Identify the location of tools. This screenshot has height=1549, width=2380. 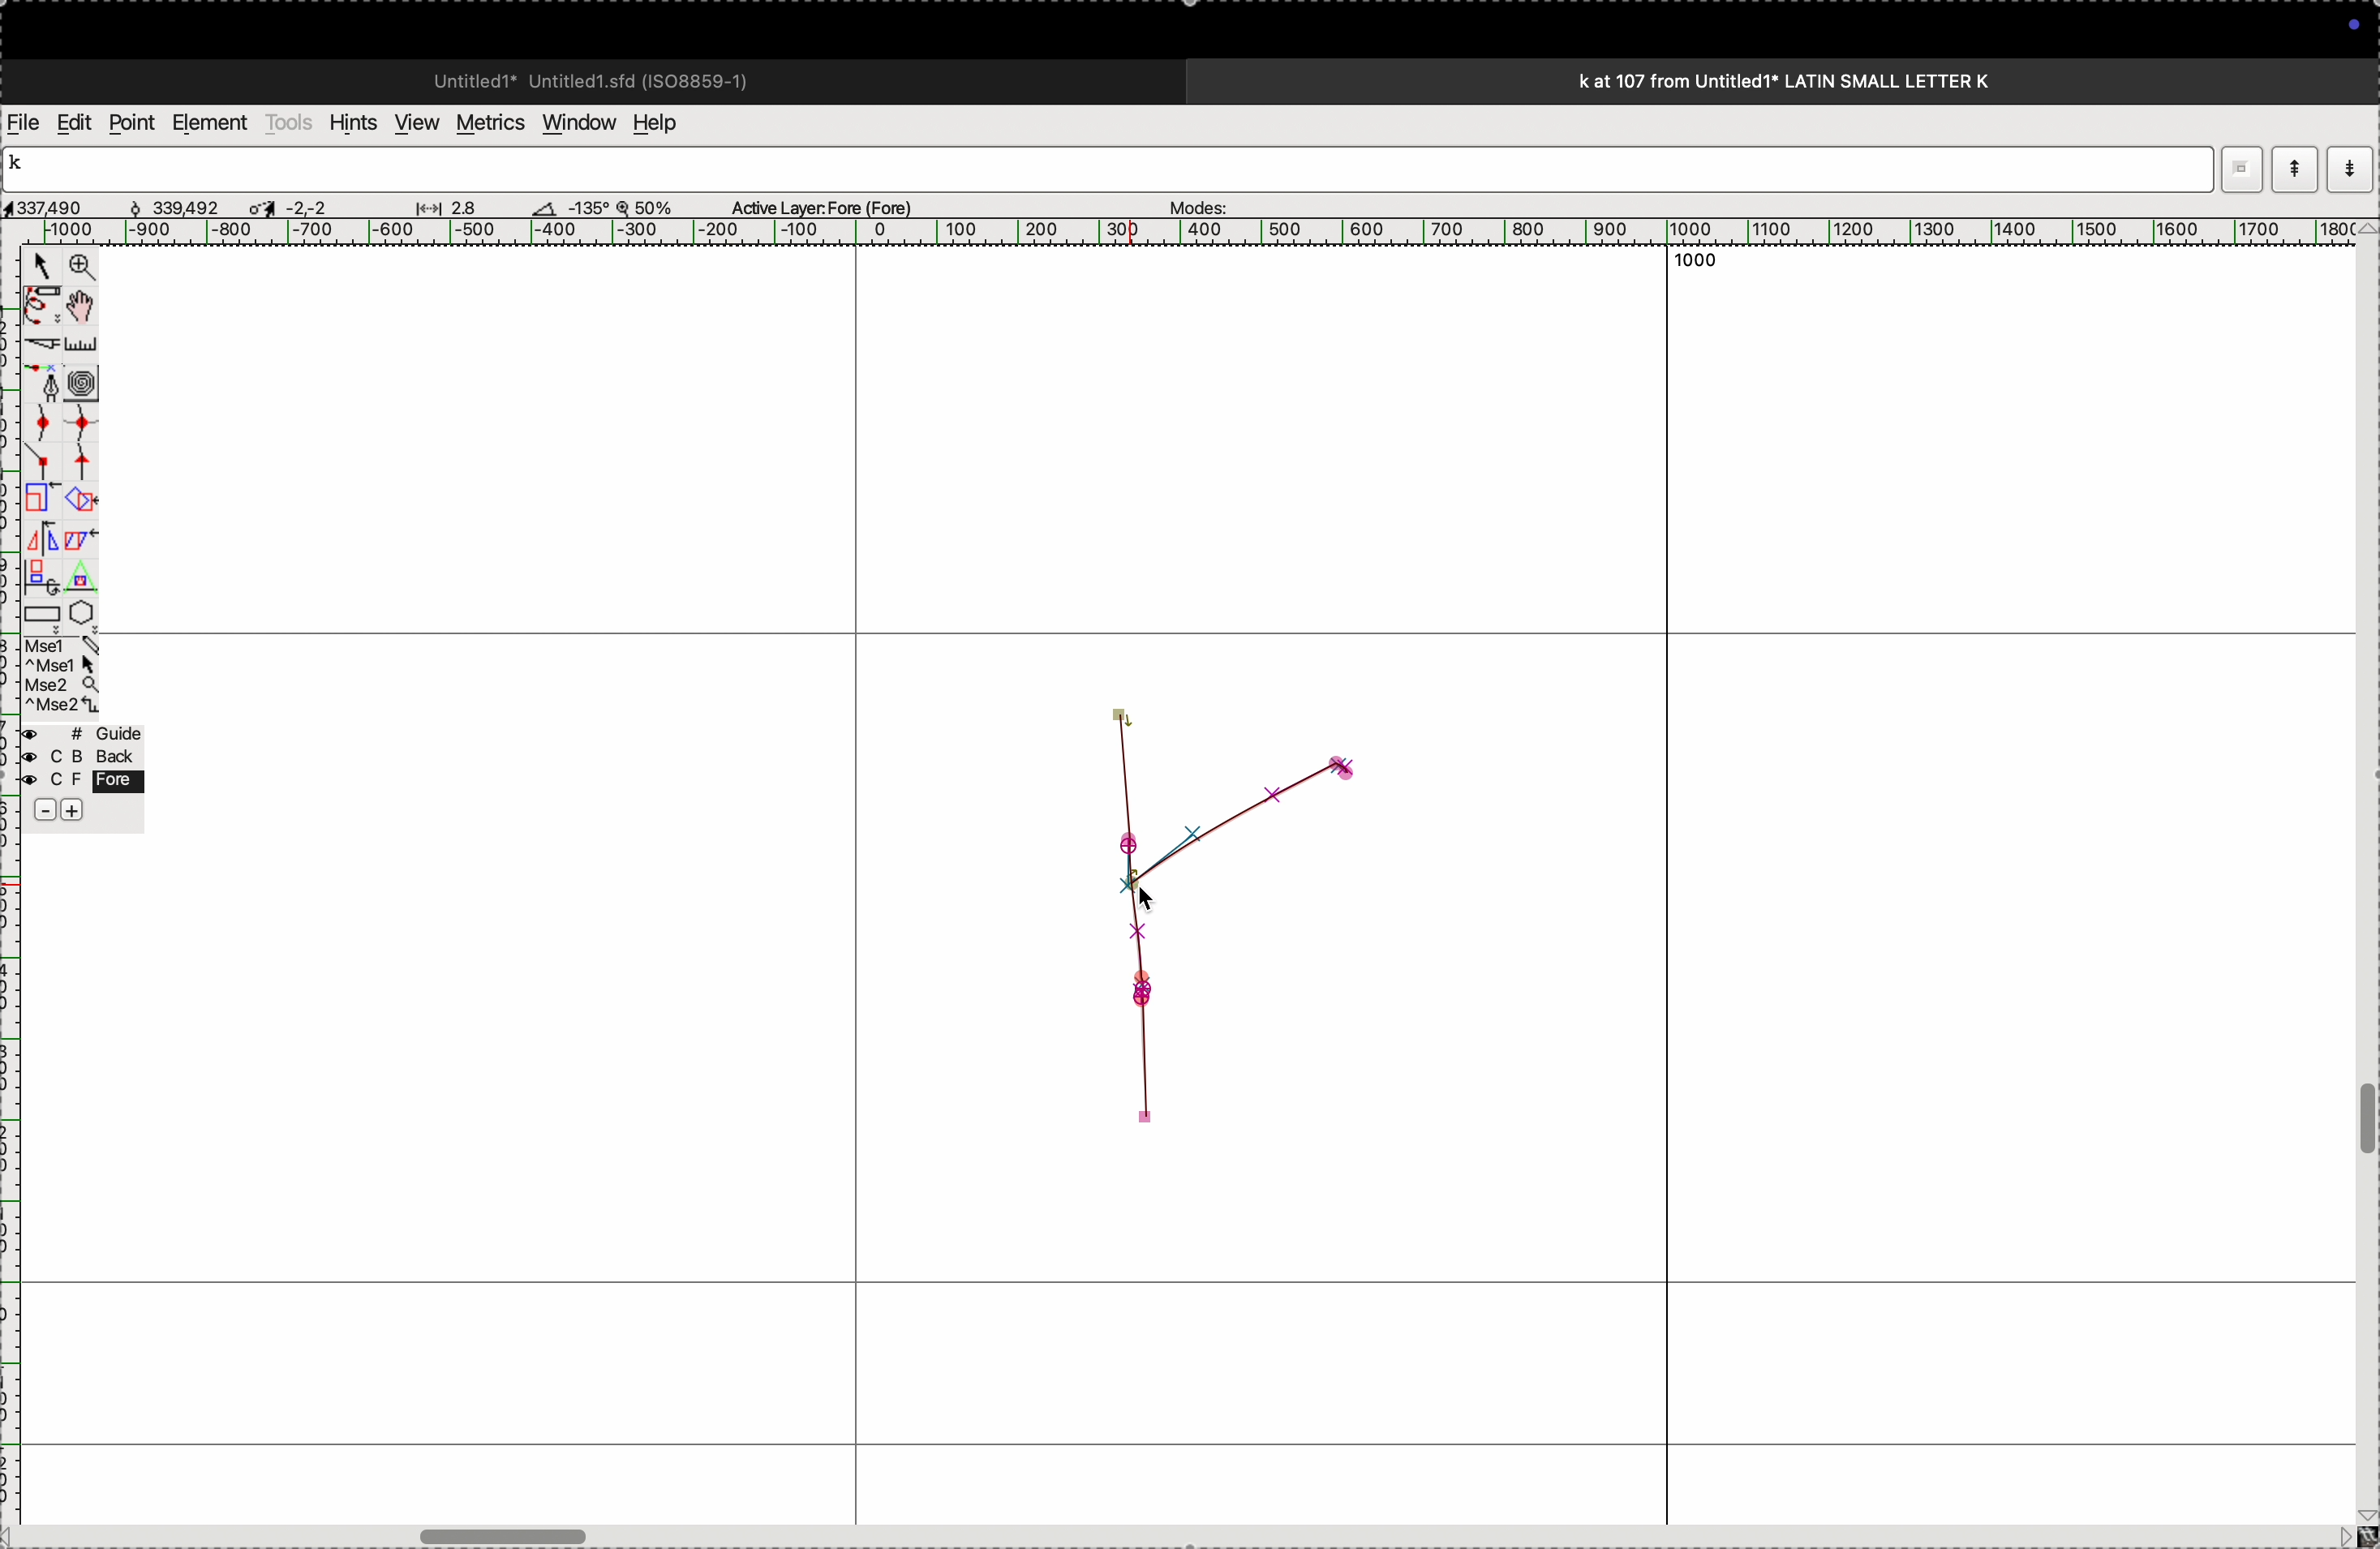
(289, 122).